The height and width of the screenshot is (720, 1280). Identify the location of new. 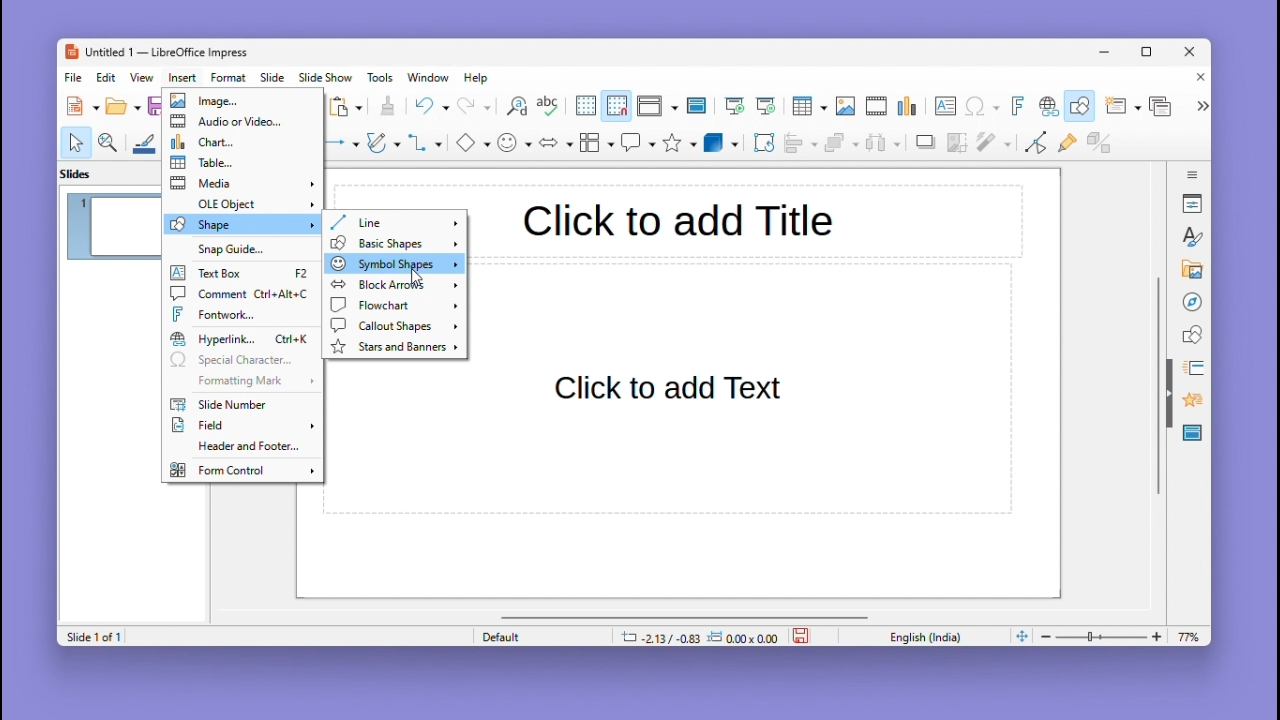
(84, 106).